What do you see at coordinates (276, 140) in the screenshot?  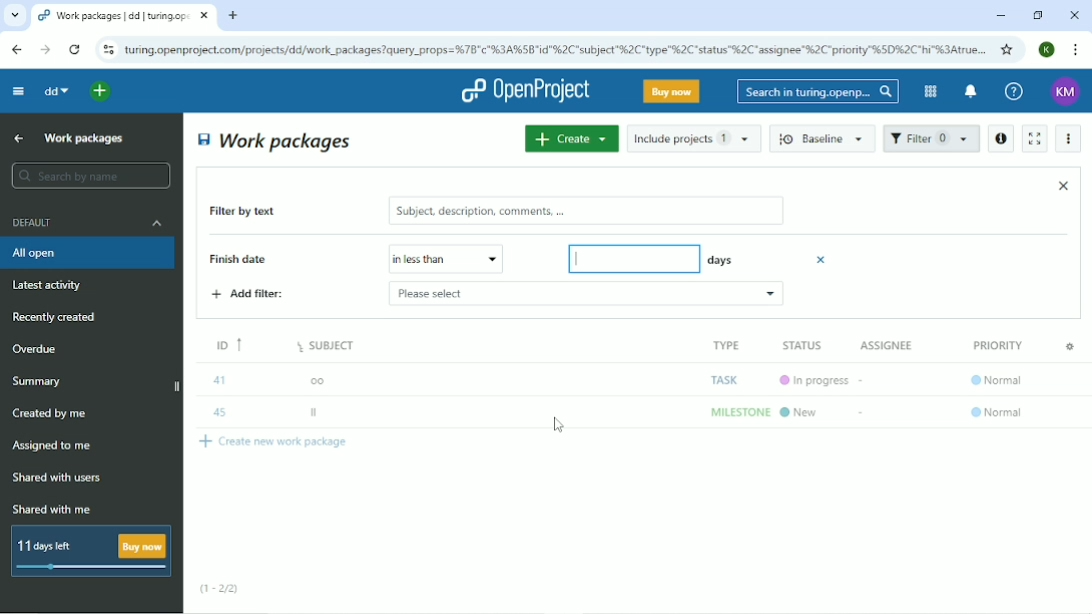 I see `Work packages` at bounding box center [276, 140].